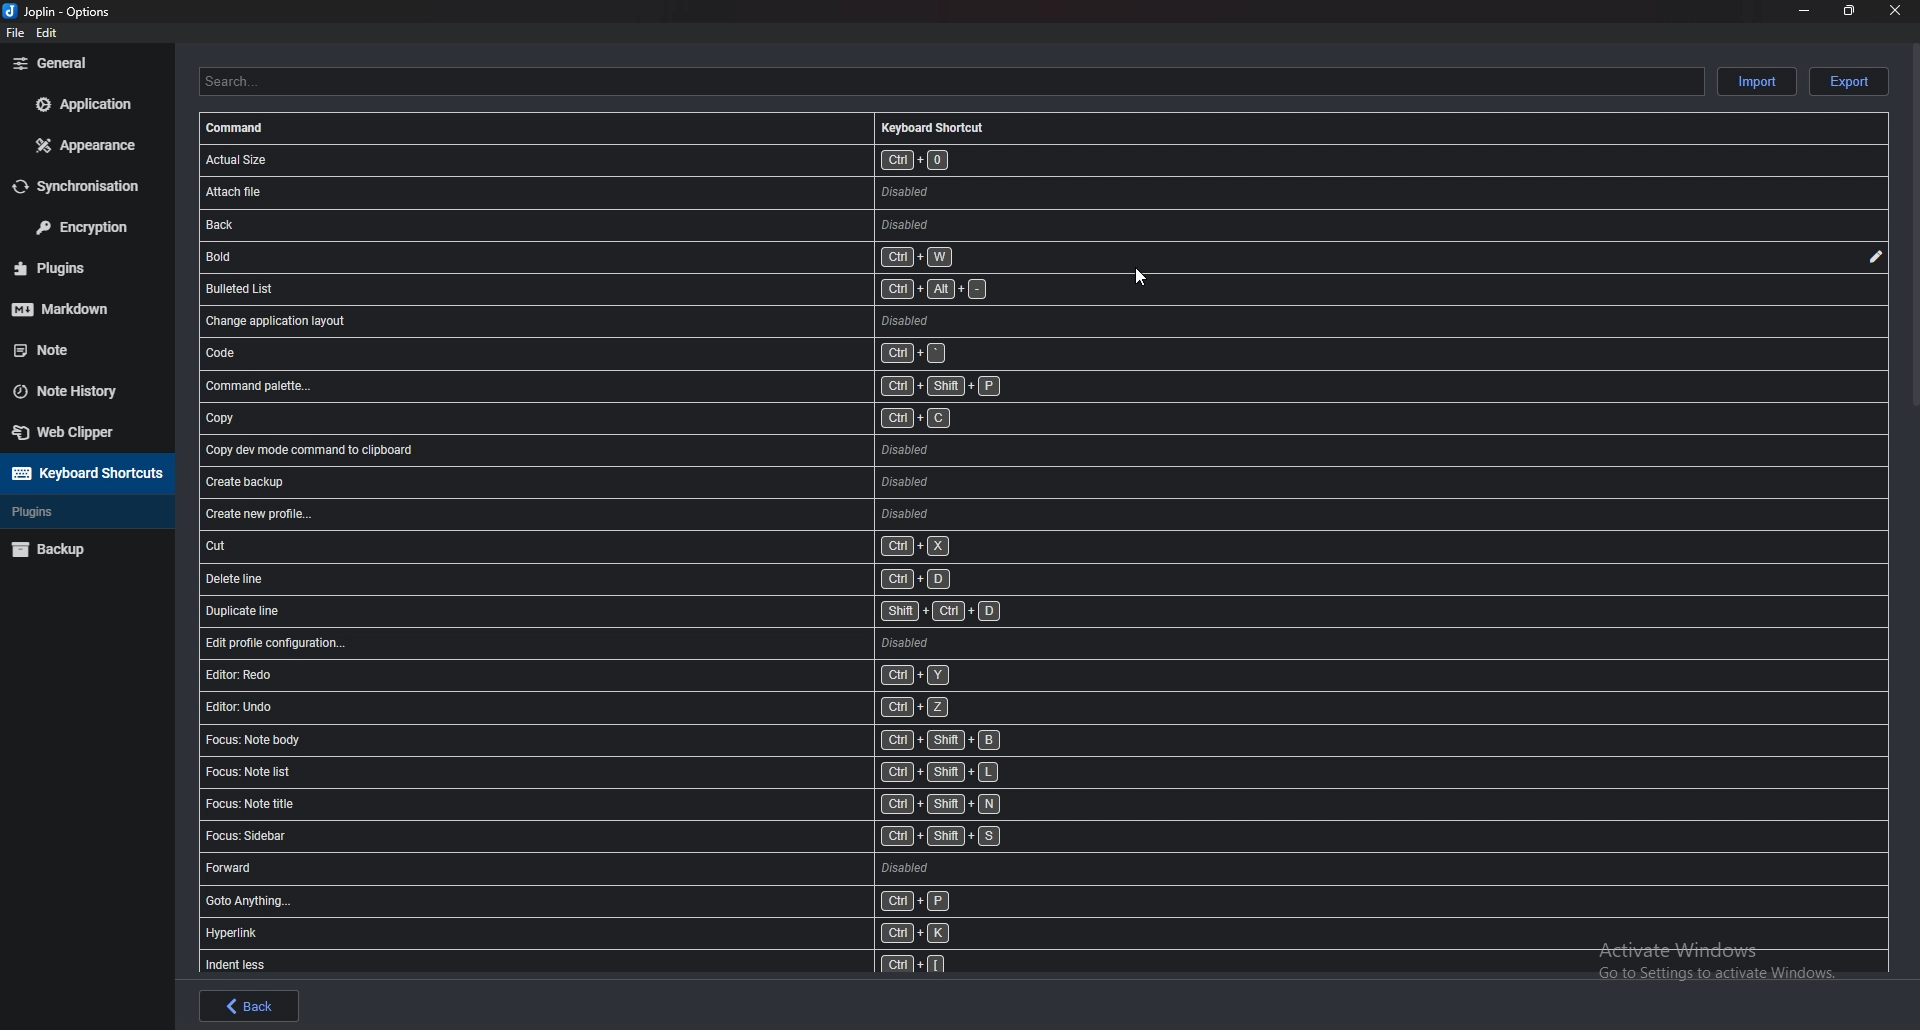  Describe the element at coordinates (86, 186) in the screenshot. I see `Synchronization` at that location.